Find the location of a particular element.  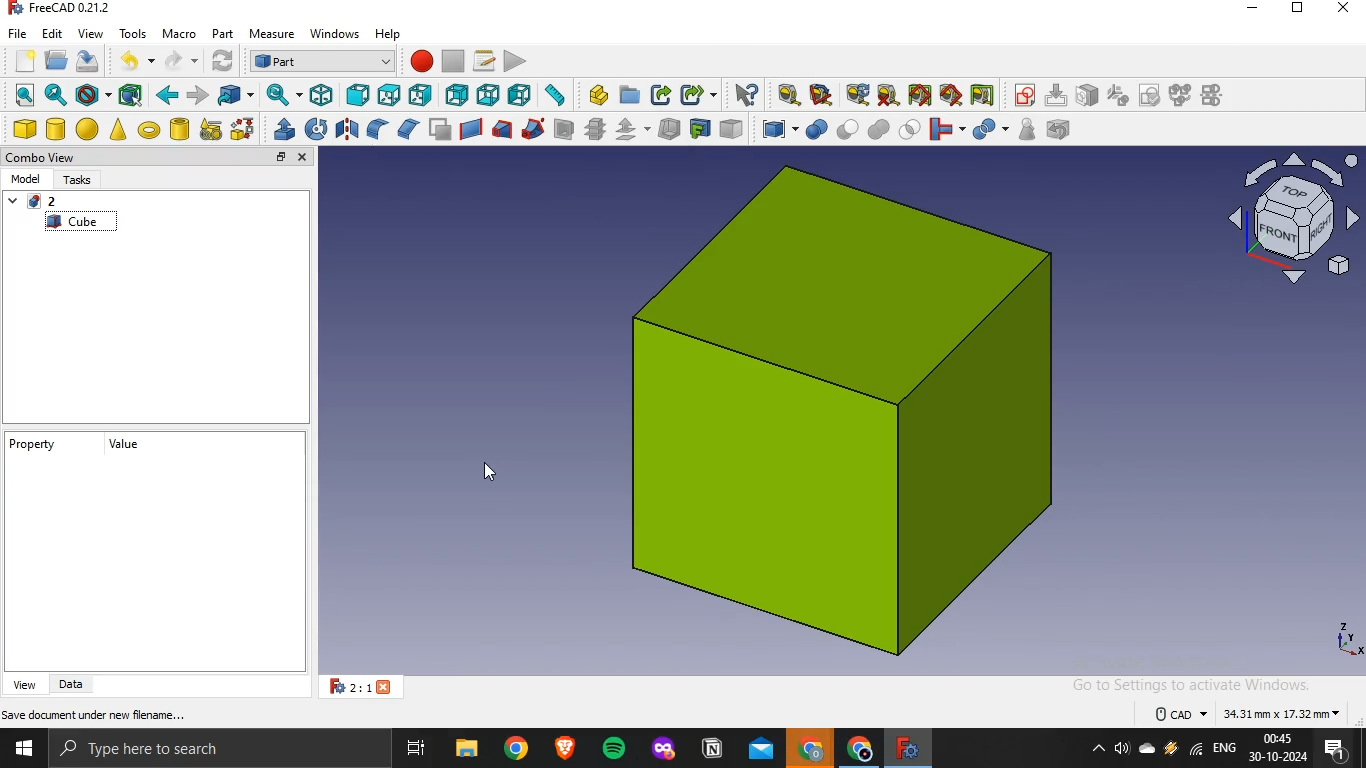

thickness is located at coordinates (667, 130).